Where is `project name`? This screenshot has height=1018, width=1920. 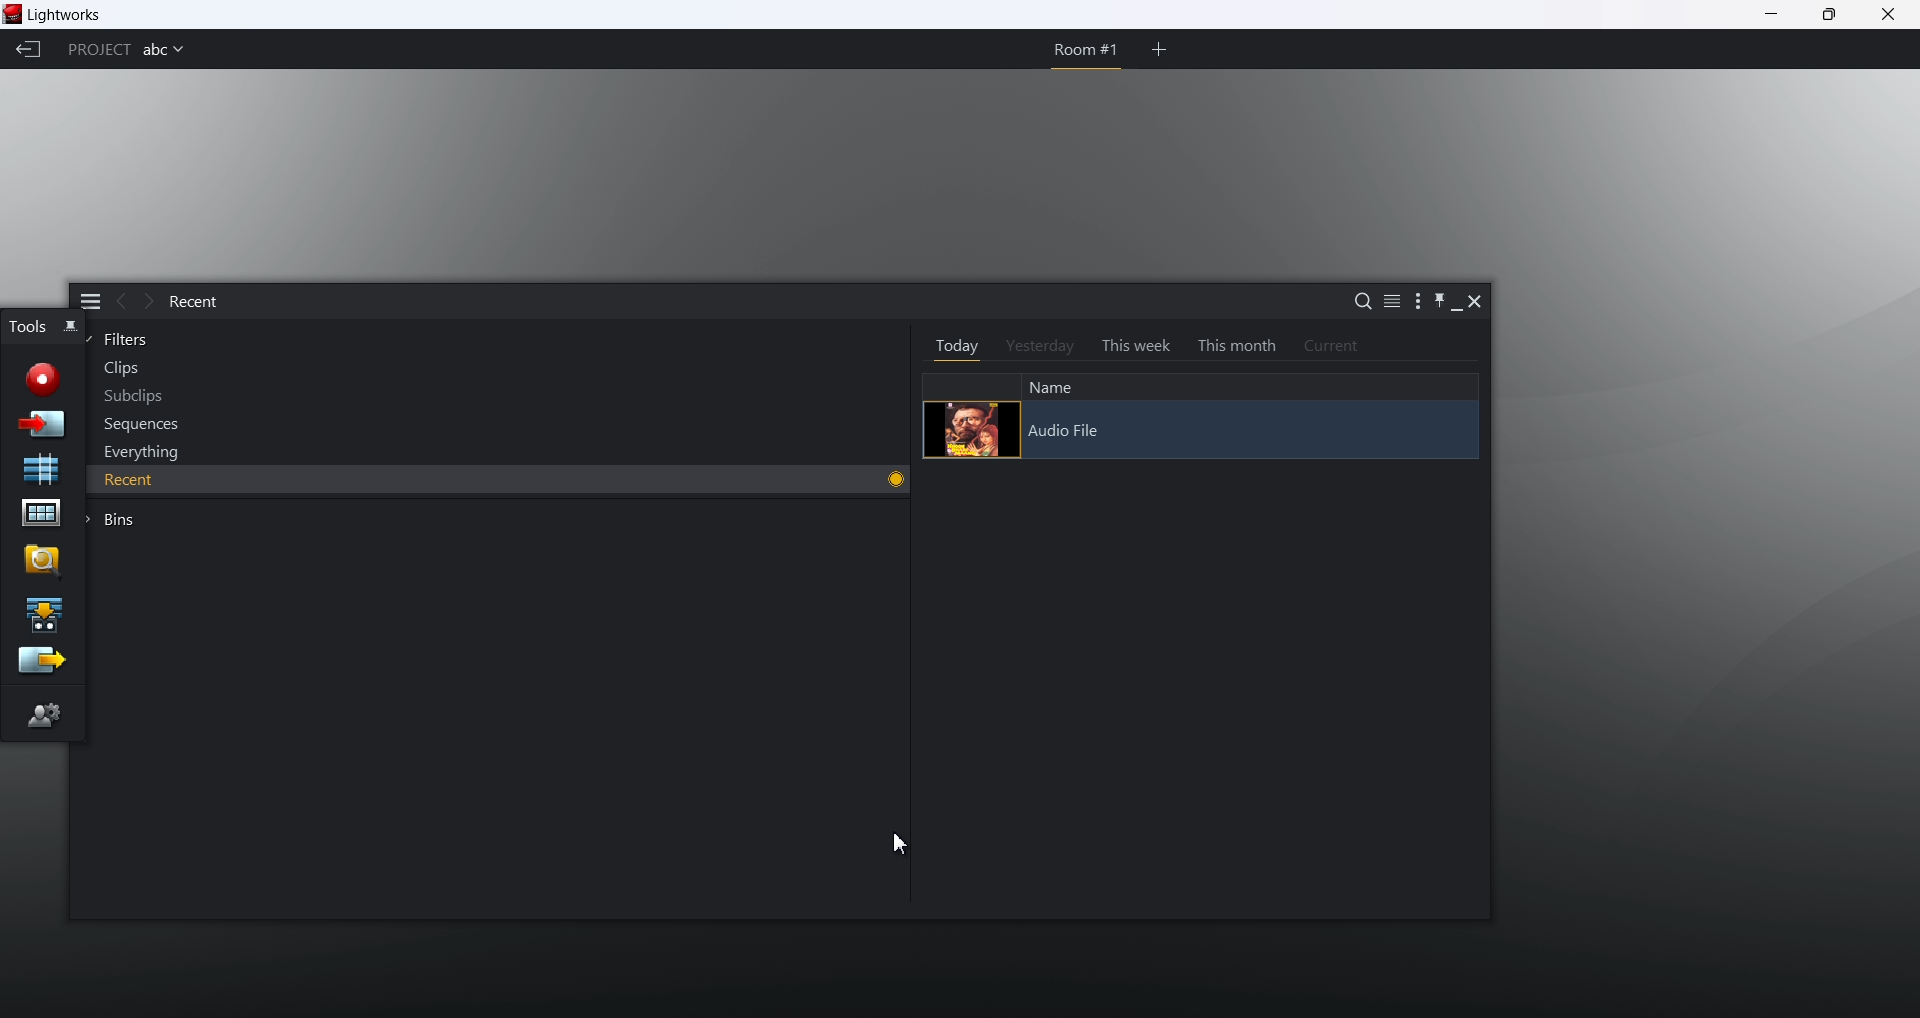
project name is located at coordinates (164, 52).